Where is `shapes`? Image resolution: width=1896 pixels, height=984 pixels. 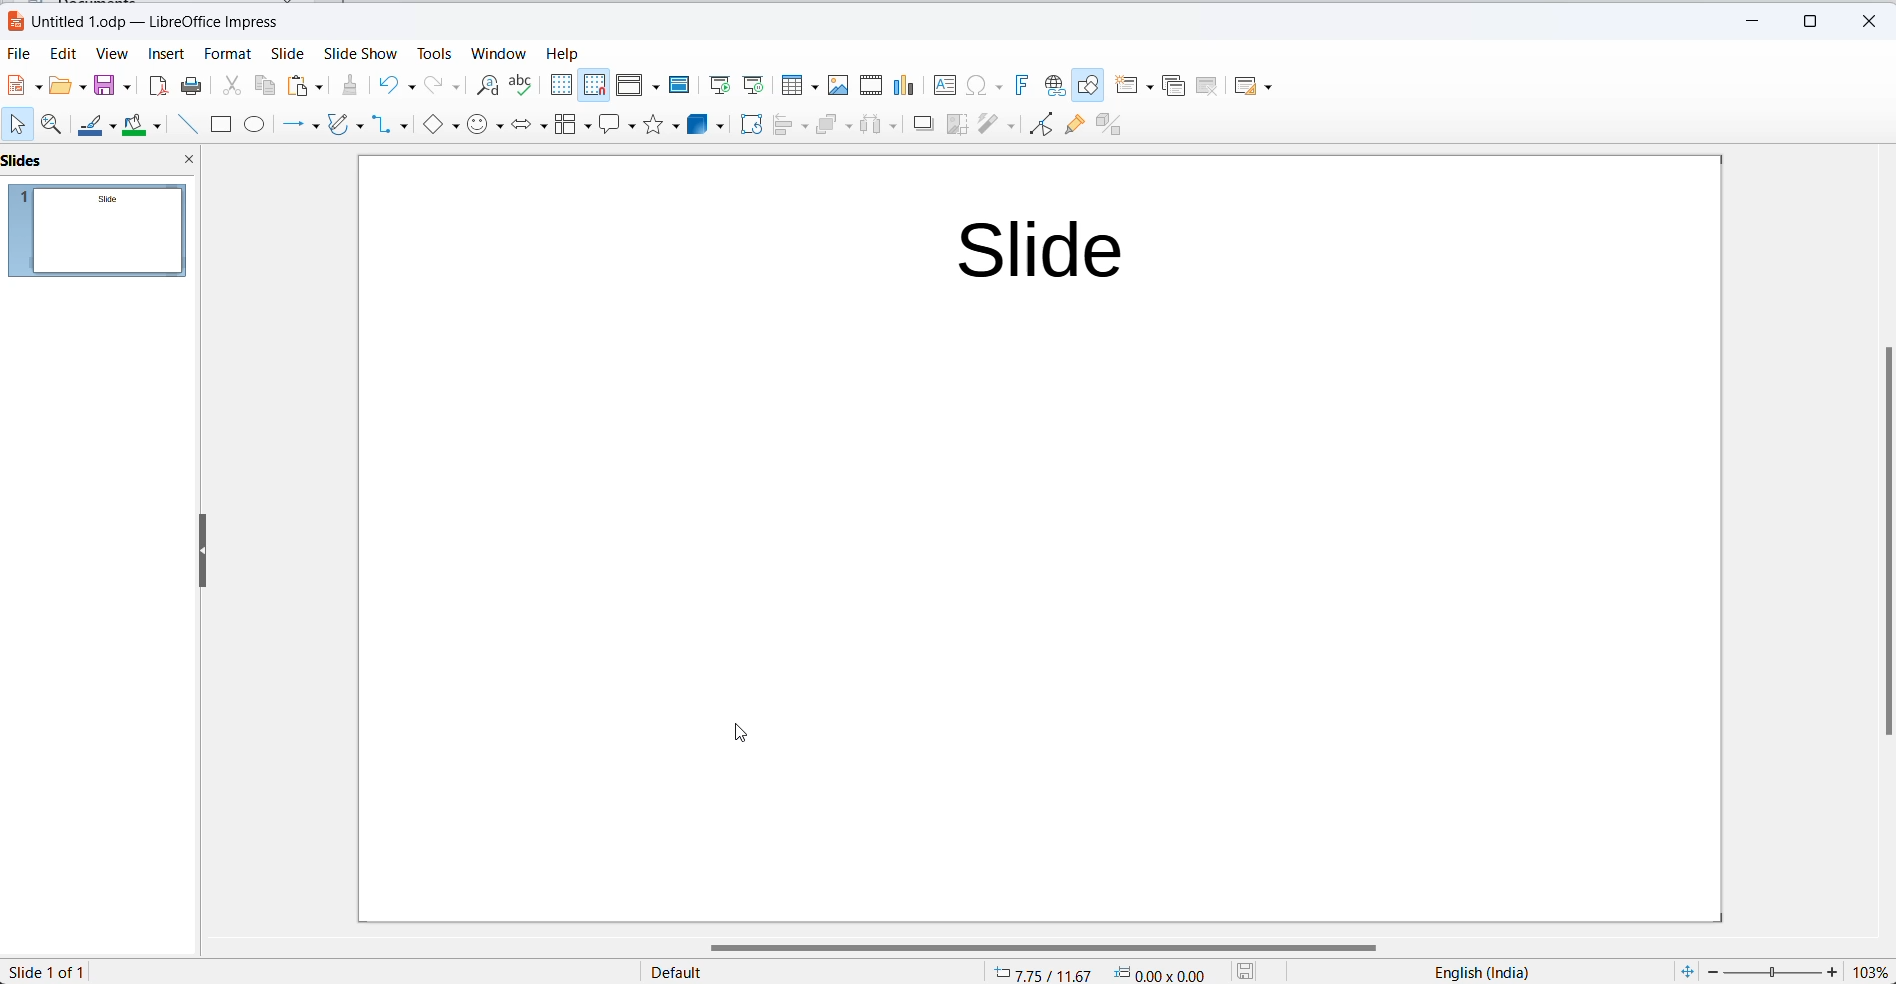 shapes is located at coordinates (663, 129).